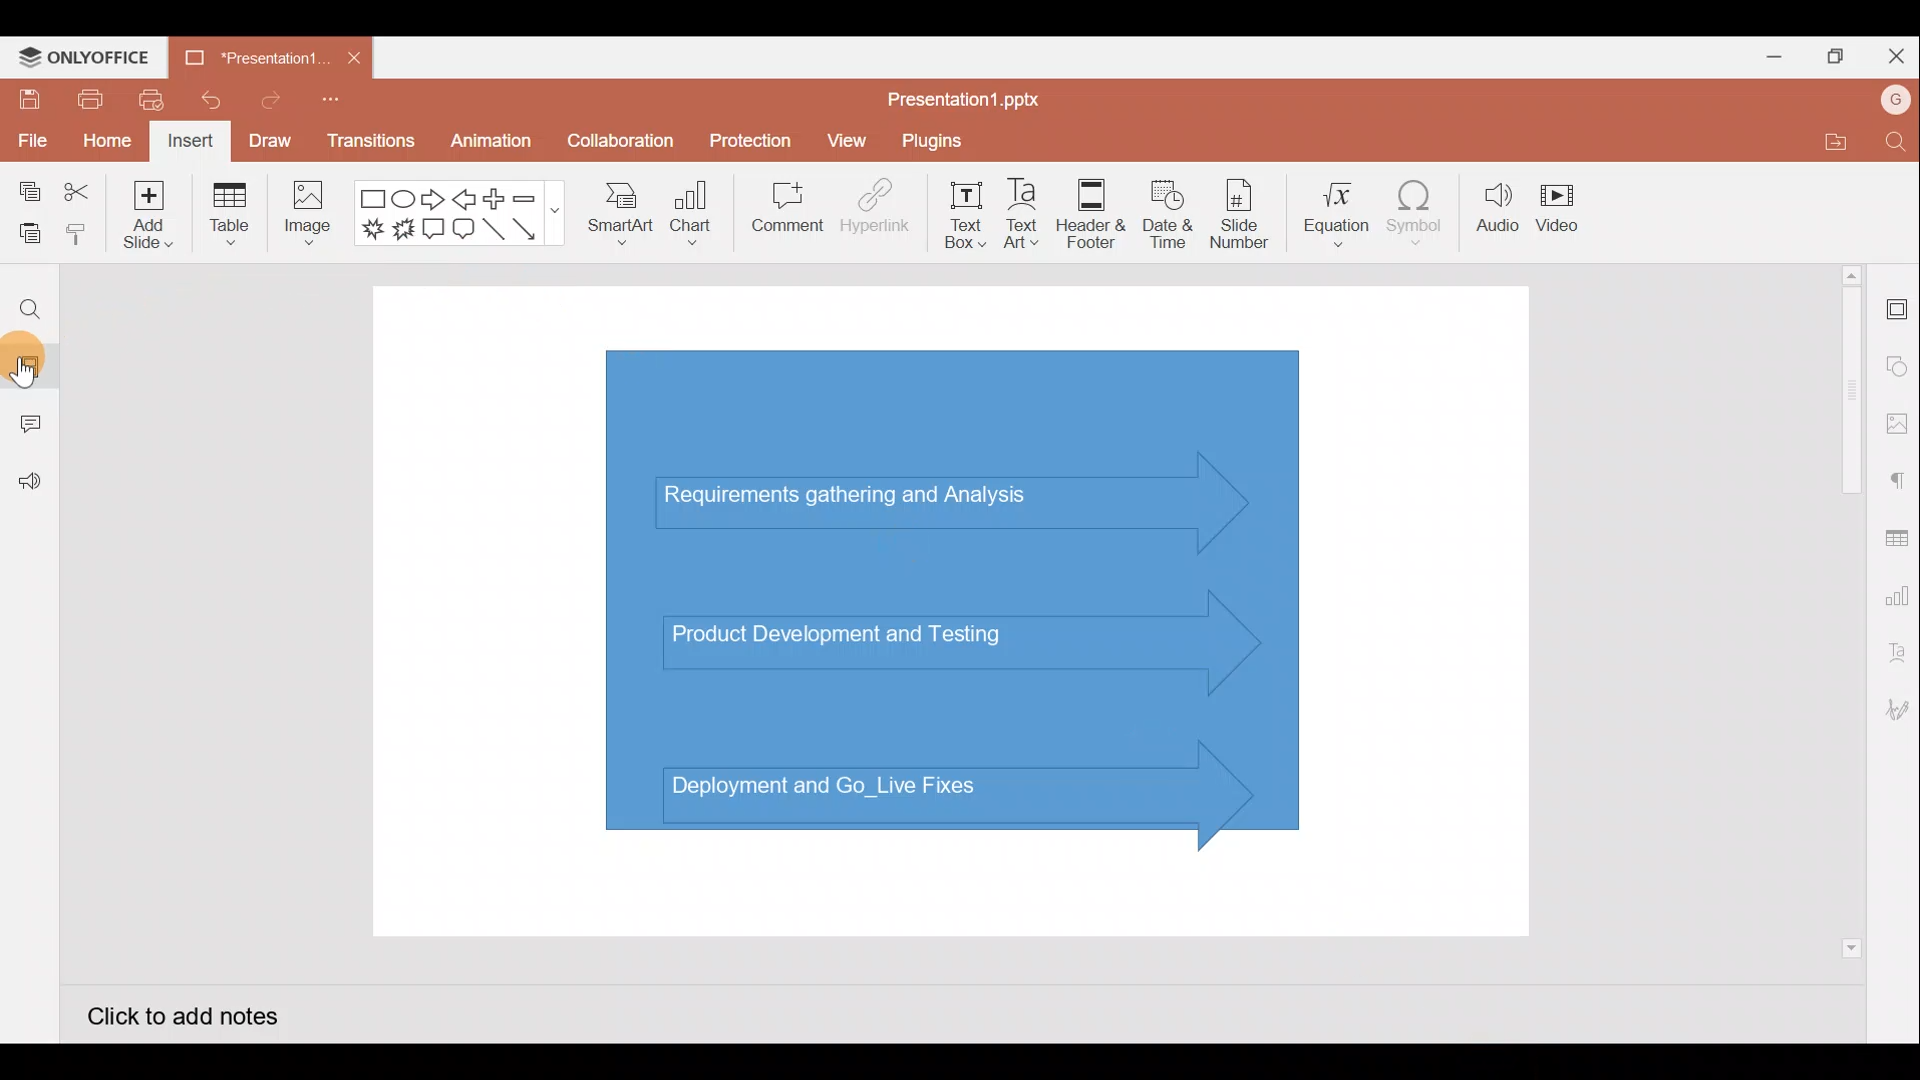 The image size is (1920, 1080). What do you see at coordinates (29, 312) in the screenshot?
I see `Find` at bounding box center [29, 312].